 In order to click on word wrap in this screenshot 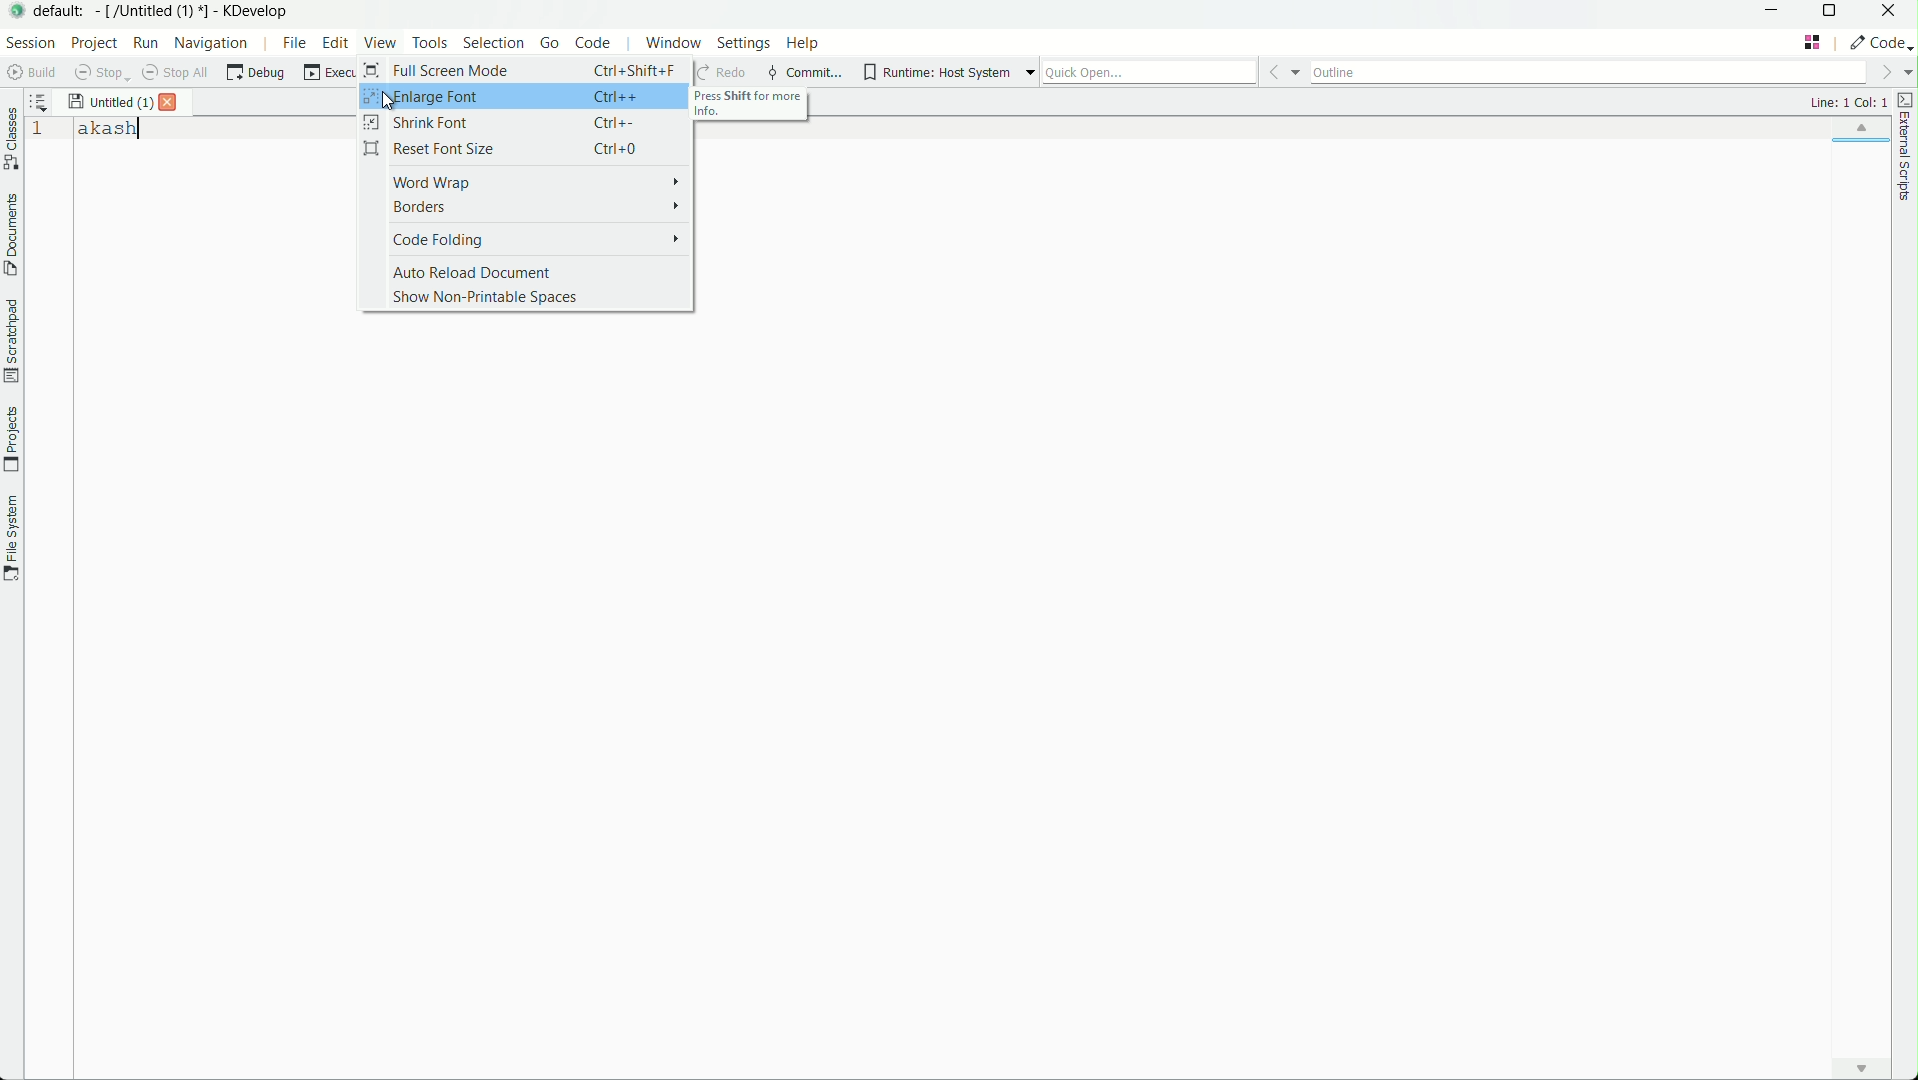, I will do `click(528, 180)`.